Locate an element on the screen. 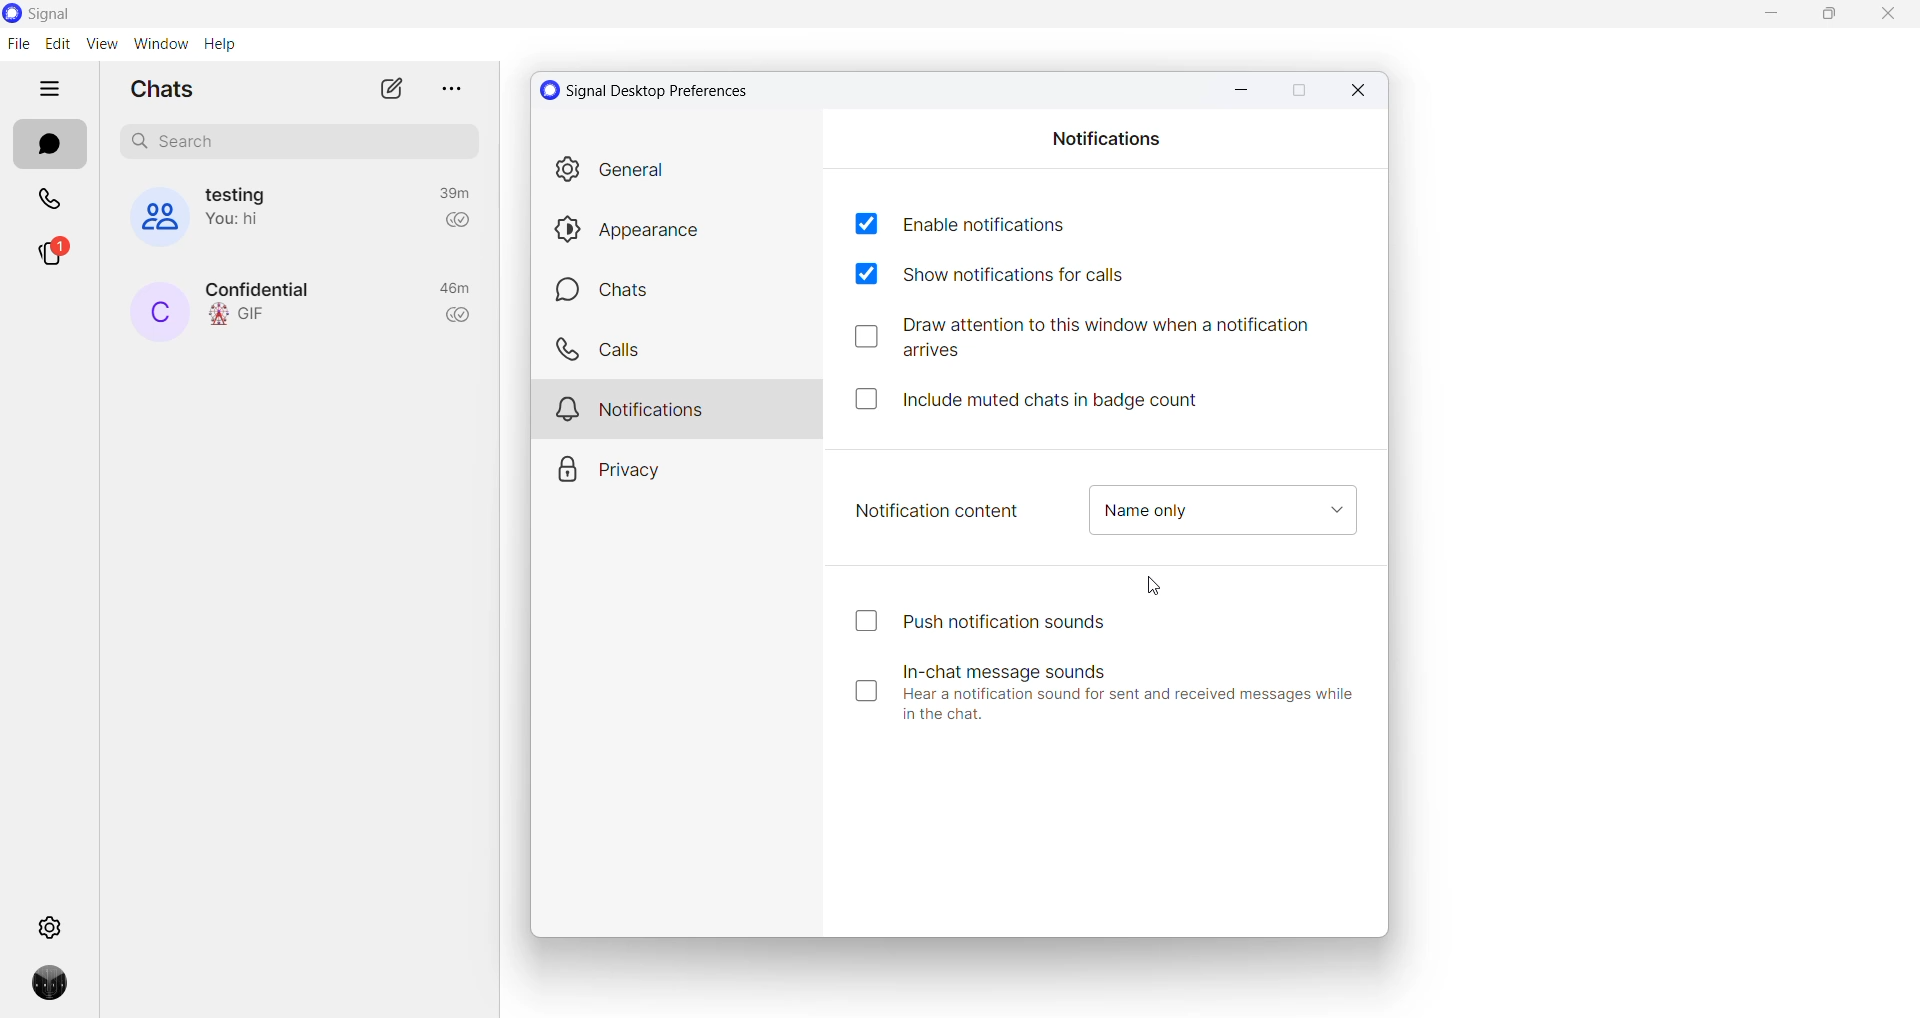 This screenshot has height=1018, width=1920. read recipient is located at coordinates (457, 225).